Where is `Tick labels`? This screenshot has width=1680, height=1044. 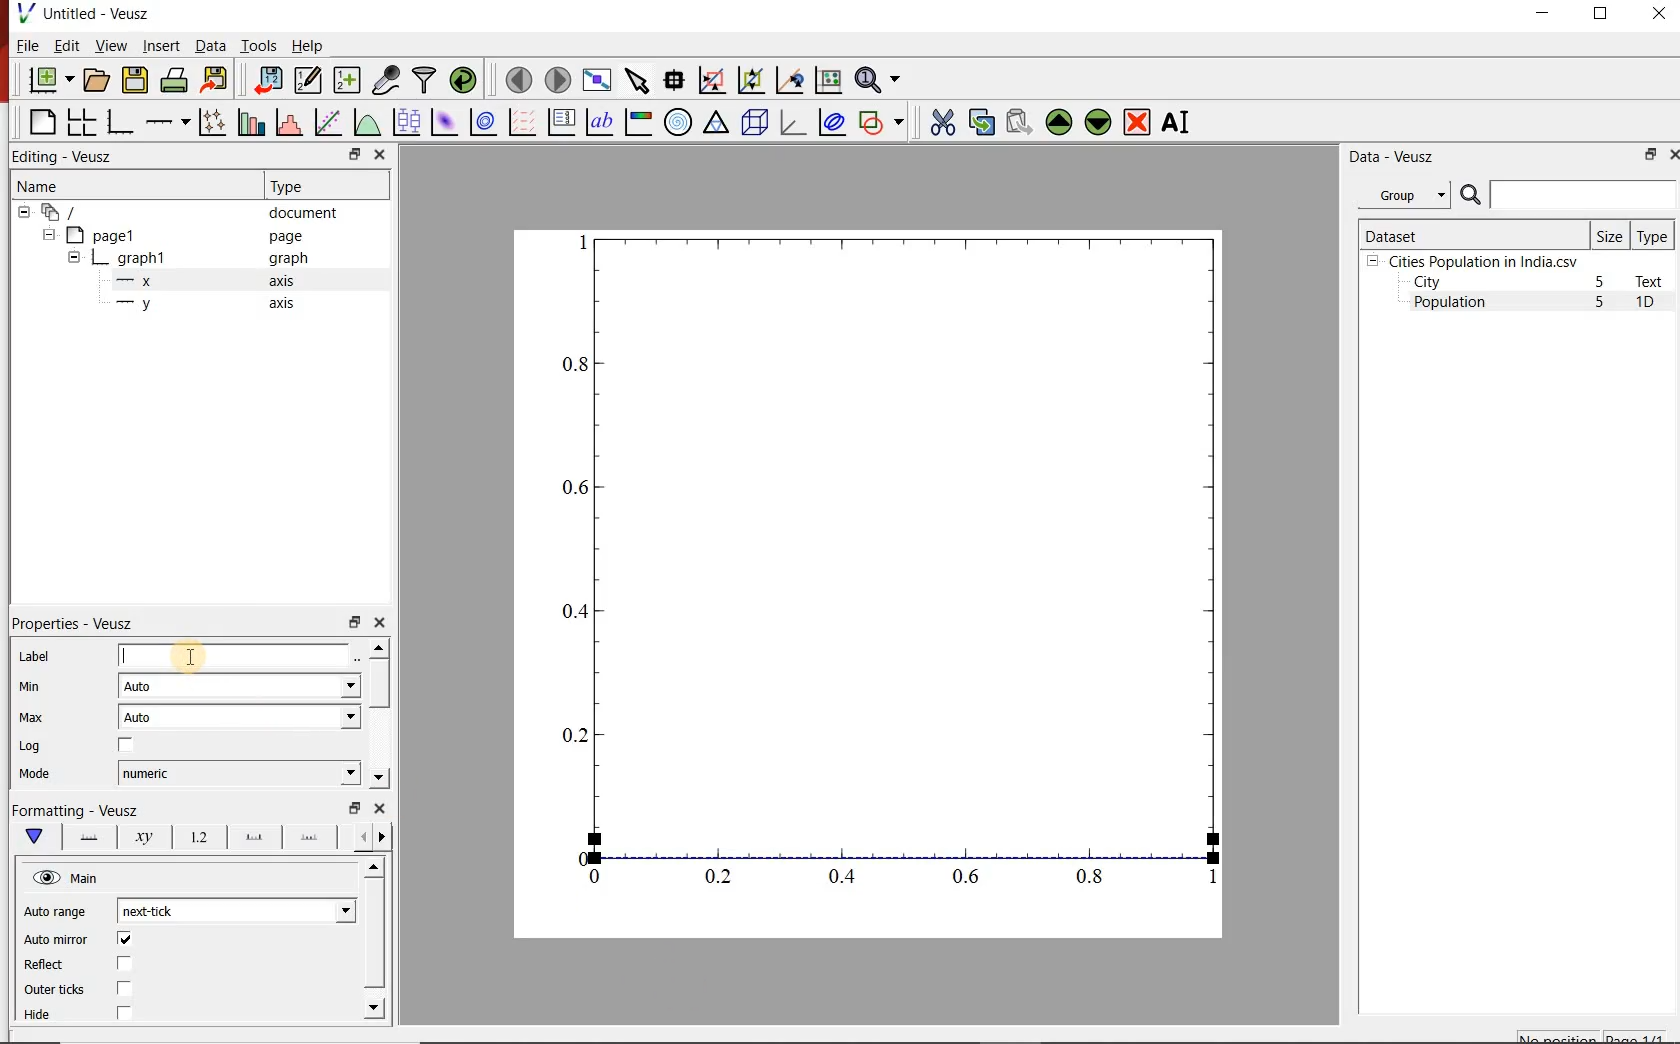 Tick labels is located at coordinates (194, 840).